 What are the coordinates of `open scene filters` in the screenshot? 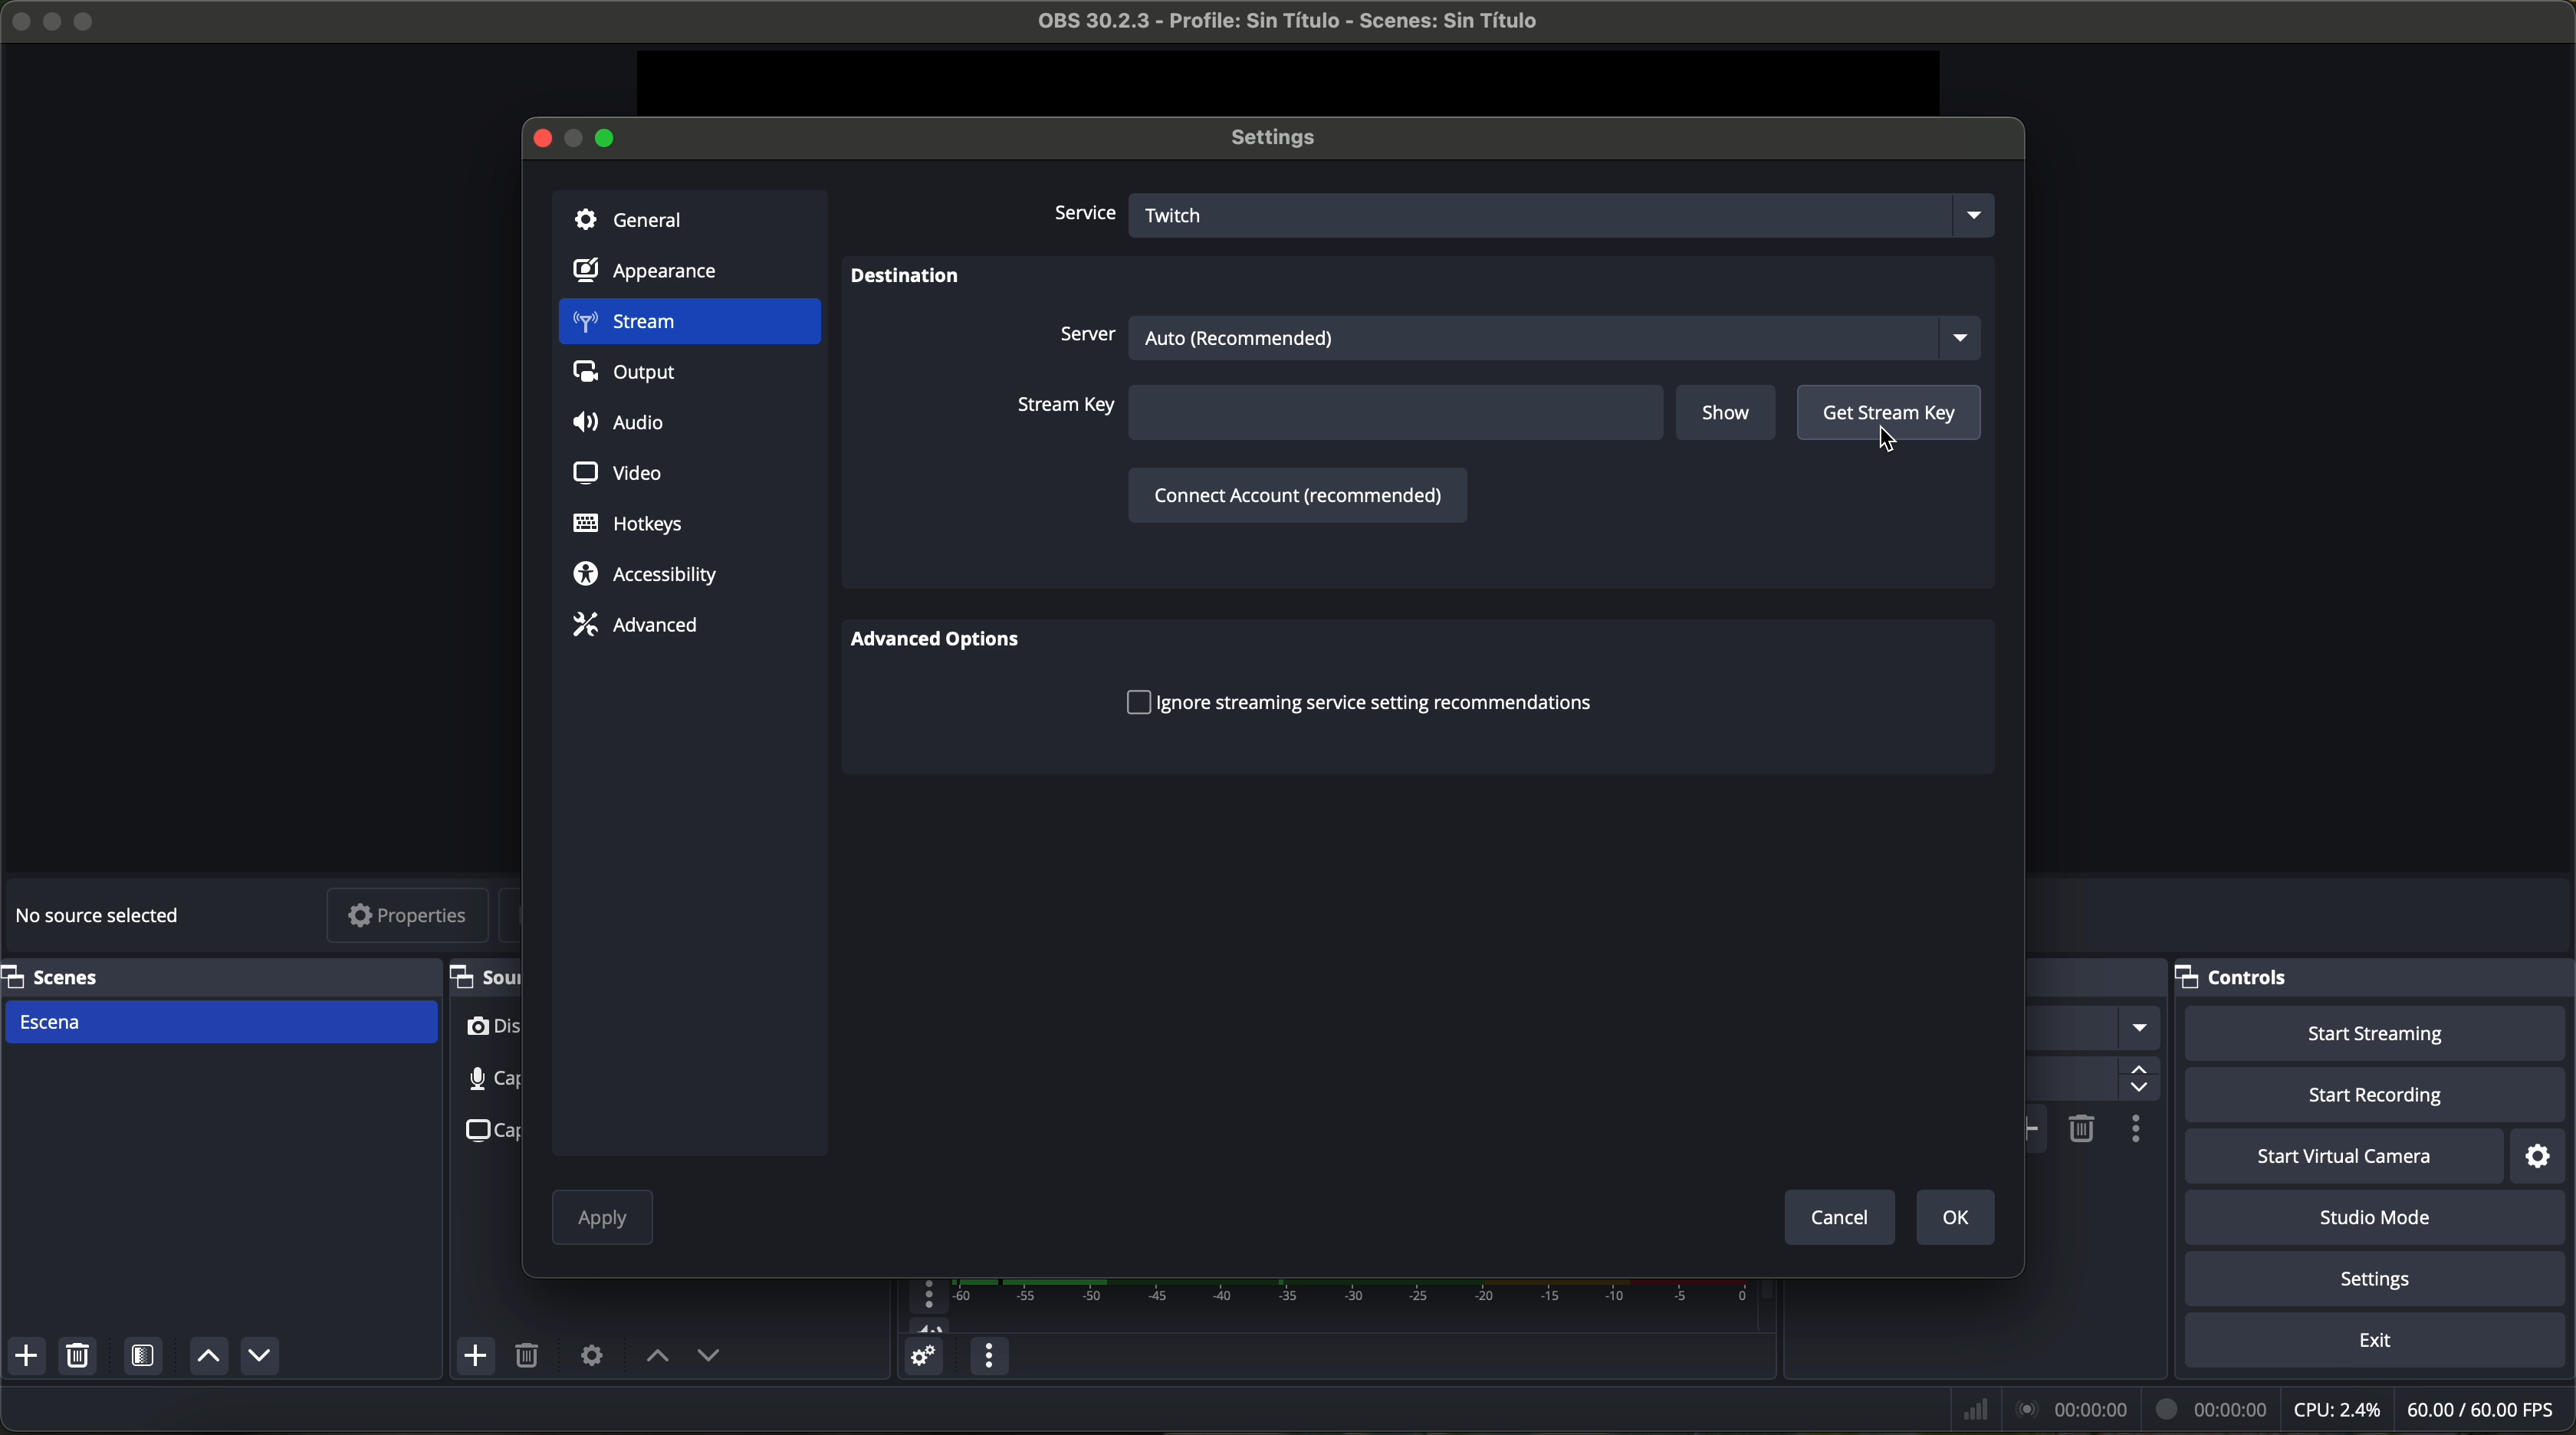 It's located at (146, 1359).